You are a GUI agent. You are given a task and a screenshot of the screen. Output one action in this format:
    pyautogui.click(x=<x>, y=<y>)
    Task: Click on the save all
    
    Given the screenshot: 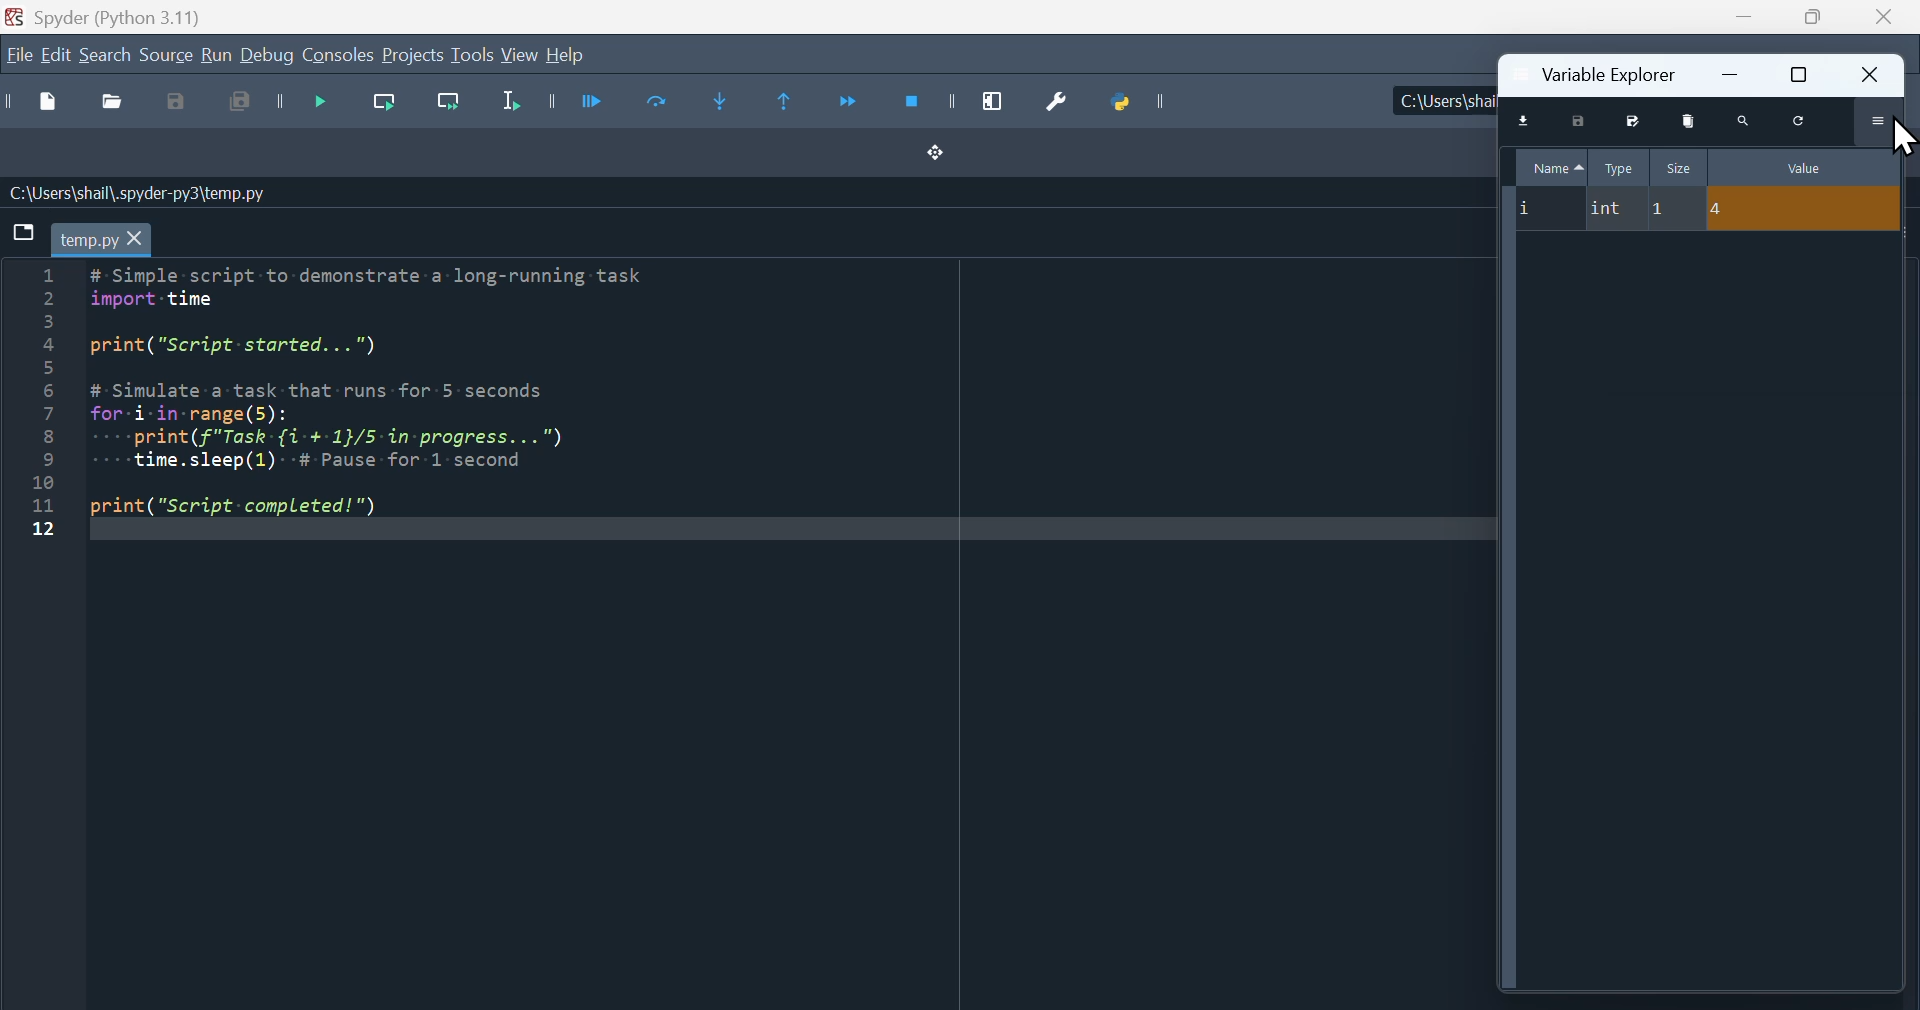 What is the action you would take?
    pyautogui.click(x=242, y=108)
    